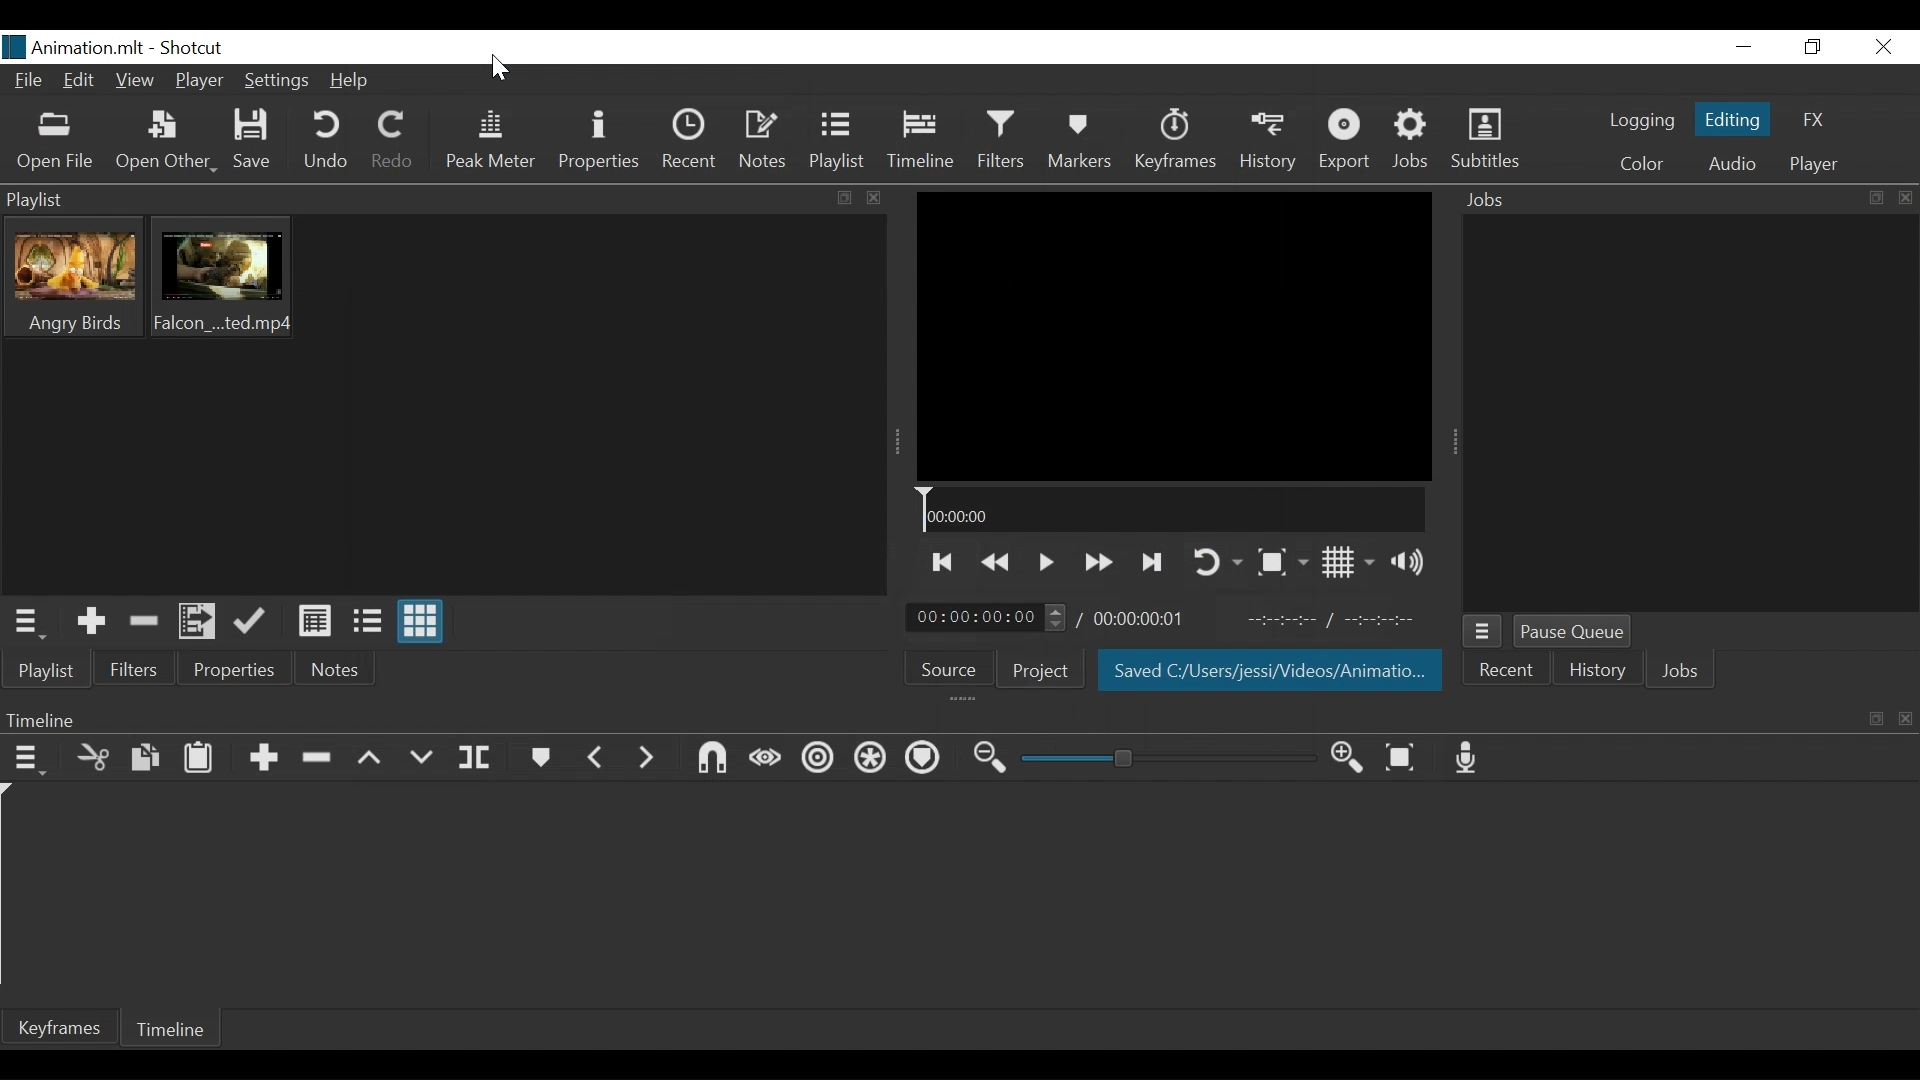 This screenshot has height=1080, width=1920. Describe the element at coordinates (73, 49) in the screenshot. I see `File name` at that location.